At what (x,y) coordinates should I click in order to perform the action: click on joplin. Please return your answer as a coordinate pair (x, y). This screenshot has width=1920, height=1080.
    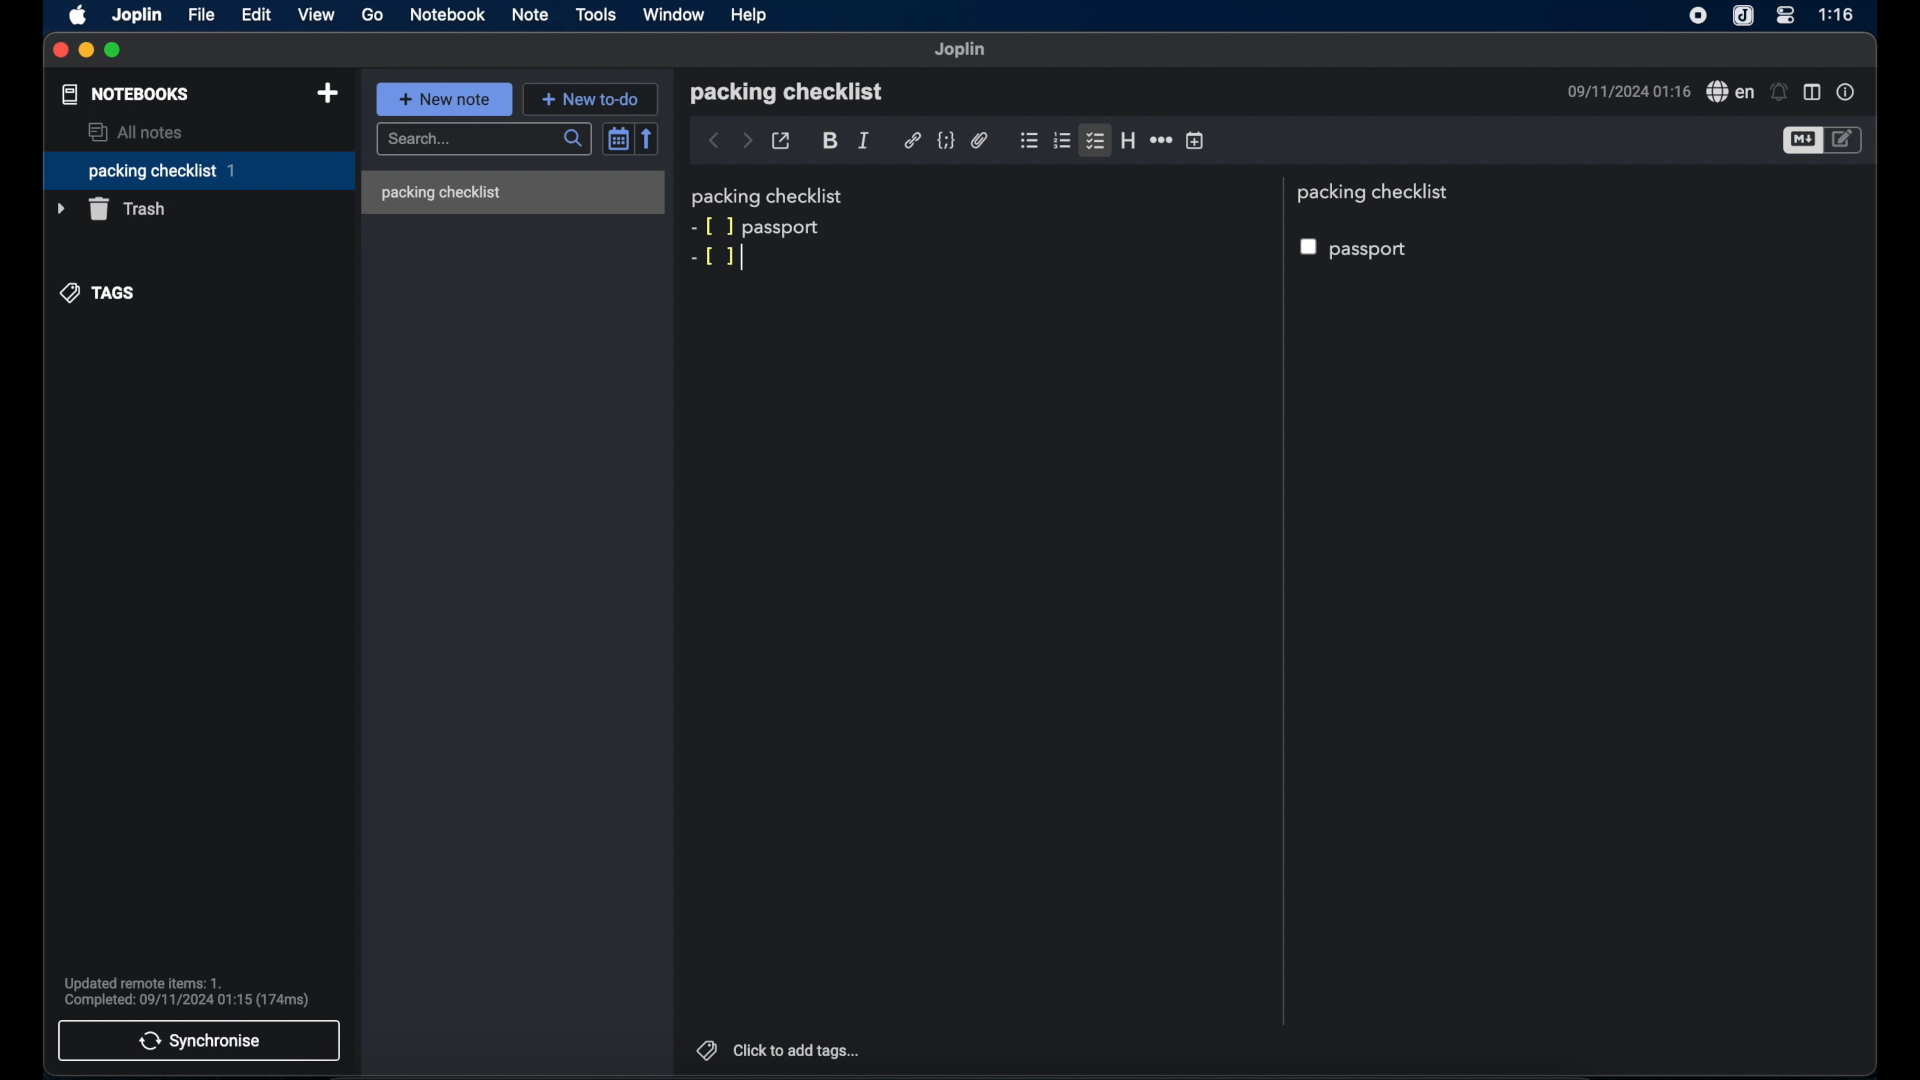
    Looking at the image, I should click on (962, 50).